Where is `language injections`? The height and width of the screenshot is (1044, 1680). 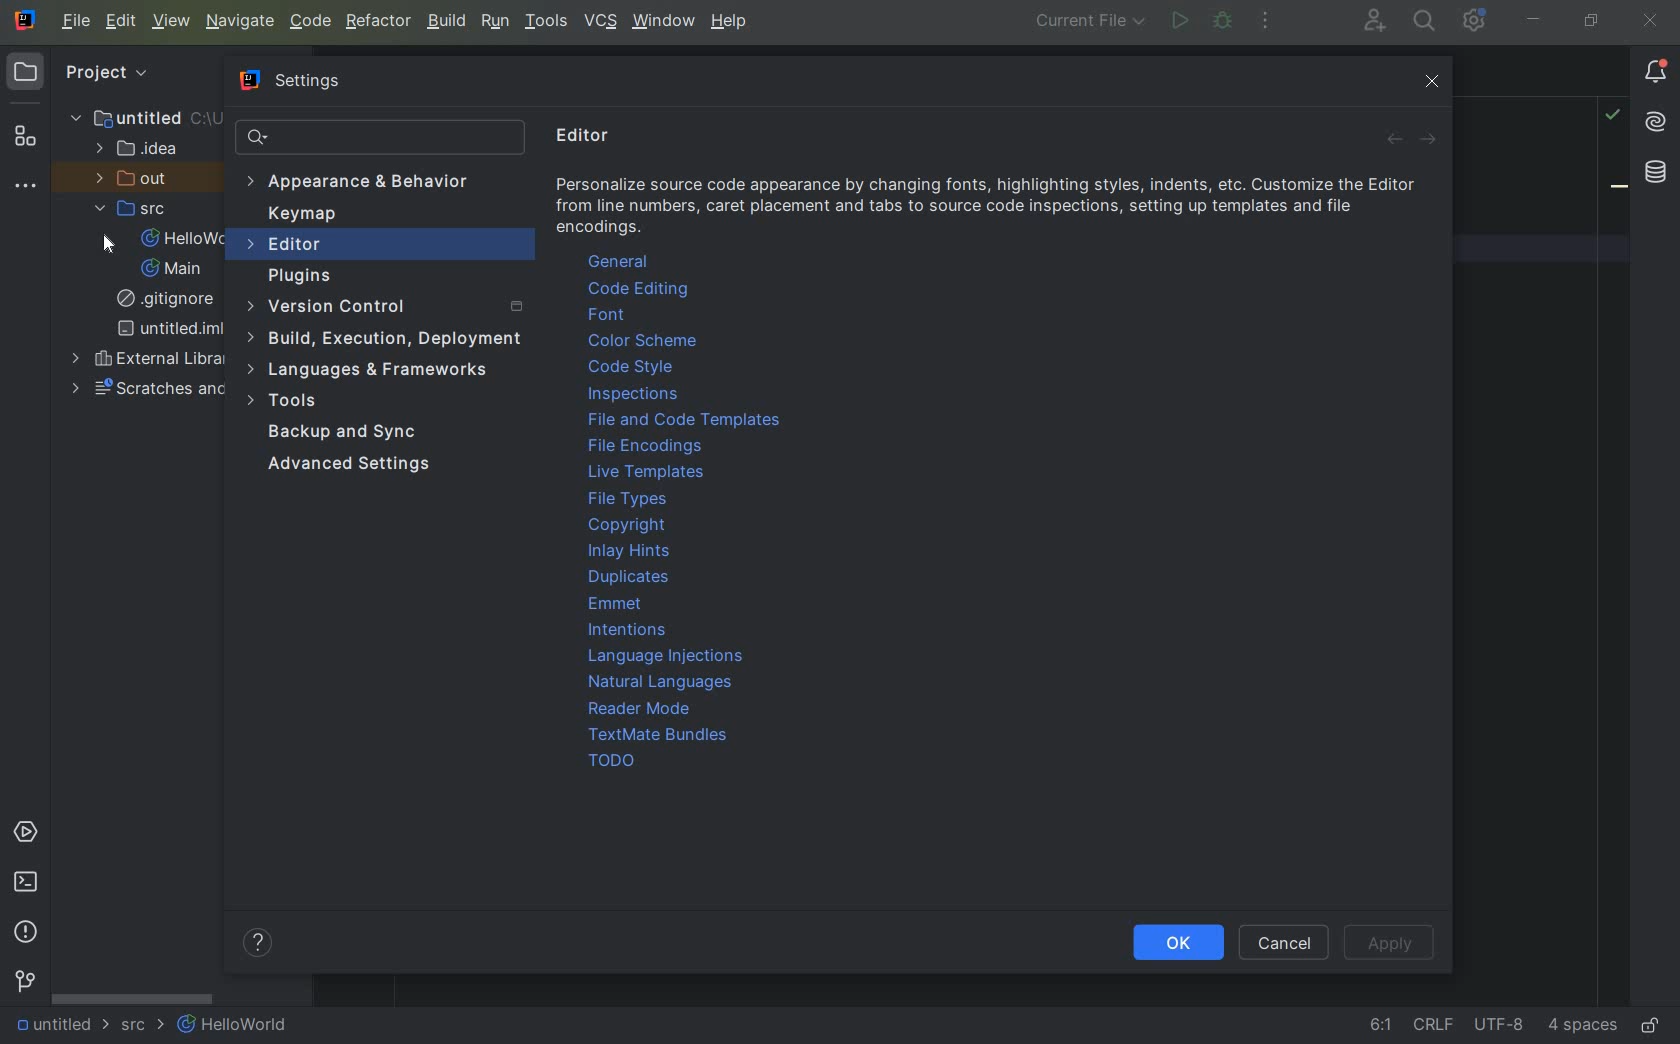 language injections is located at coordinates (668, 657).